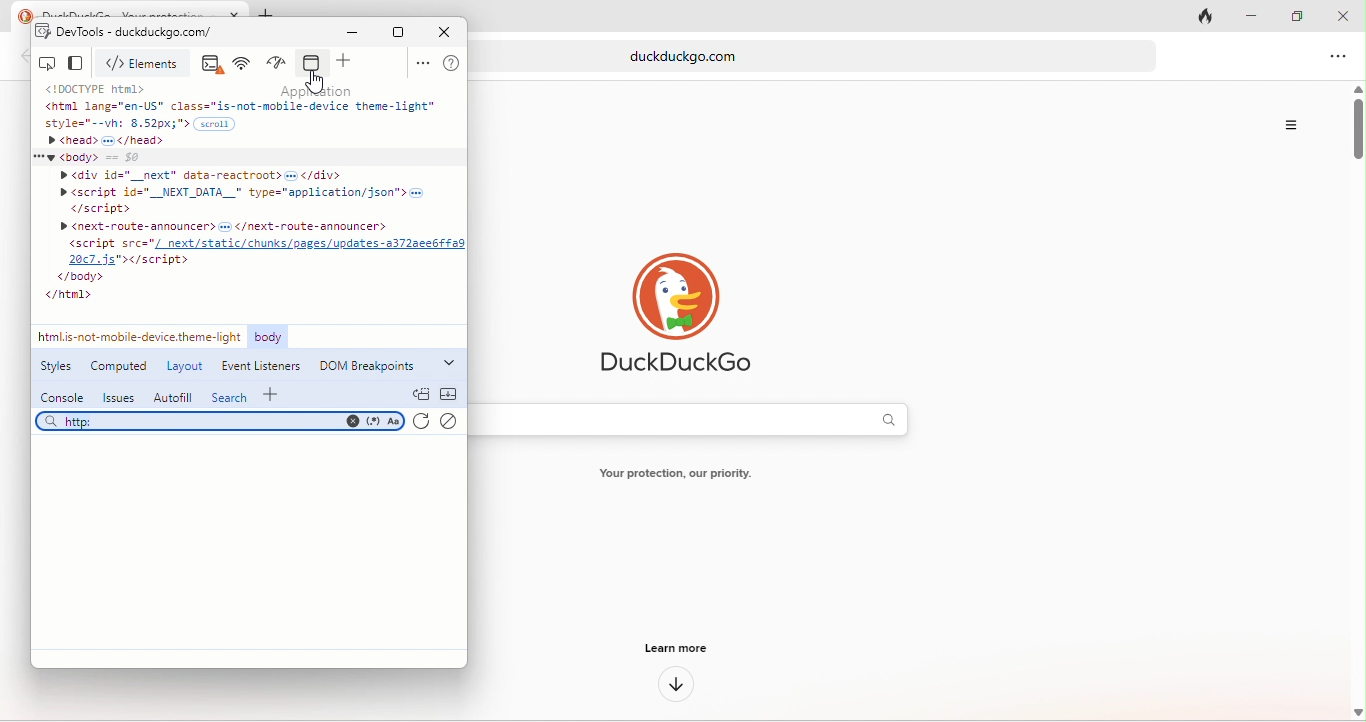 The image size is (1366, 722). What do you see at coordinates (241, 65) in the screenshot?
I see `network` at bounding box center [241, 65].